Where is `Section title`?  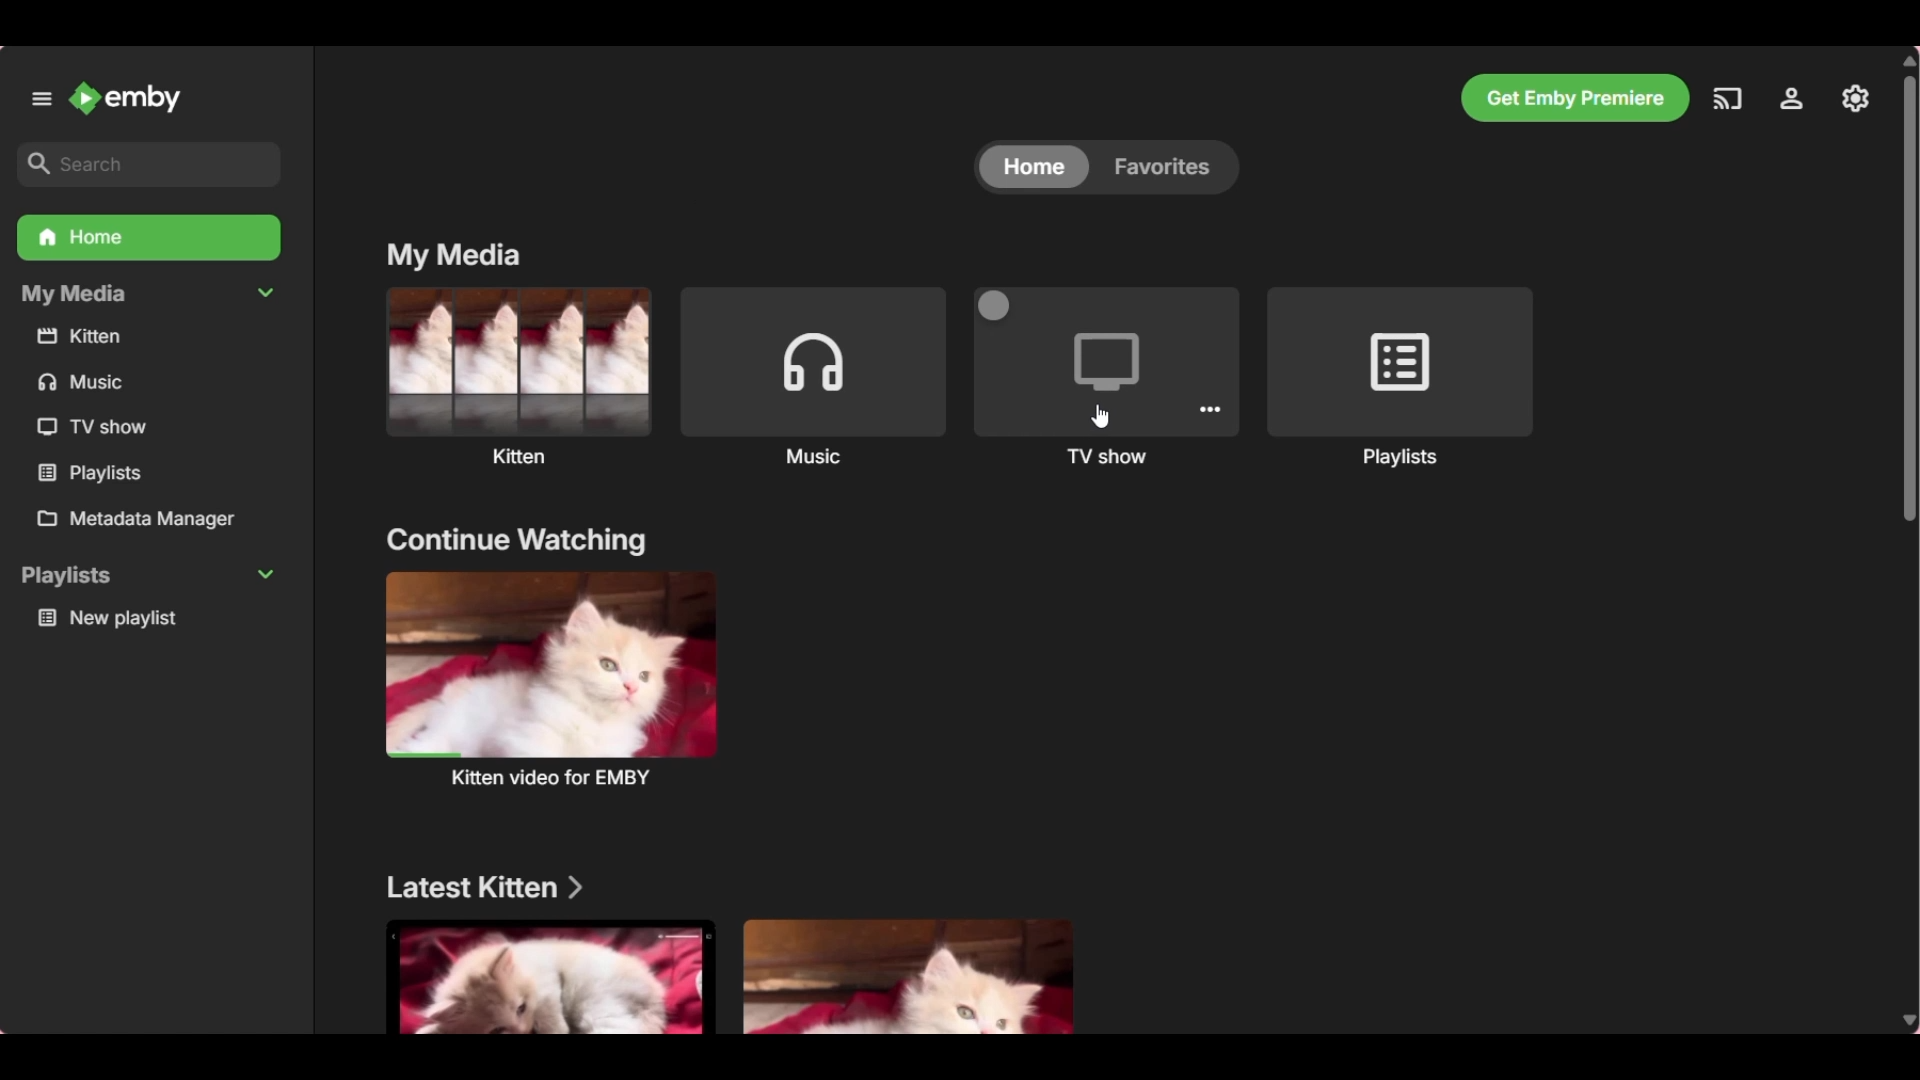
Section title is located at coordinates (485, 887).